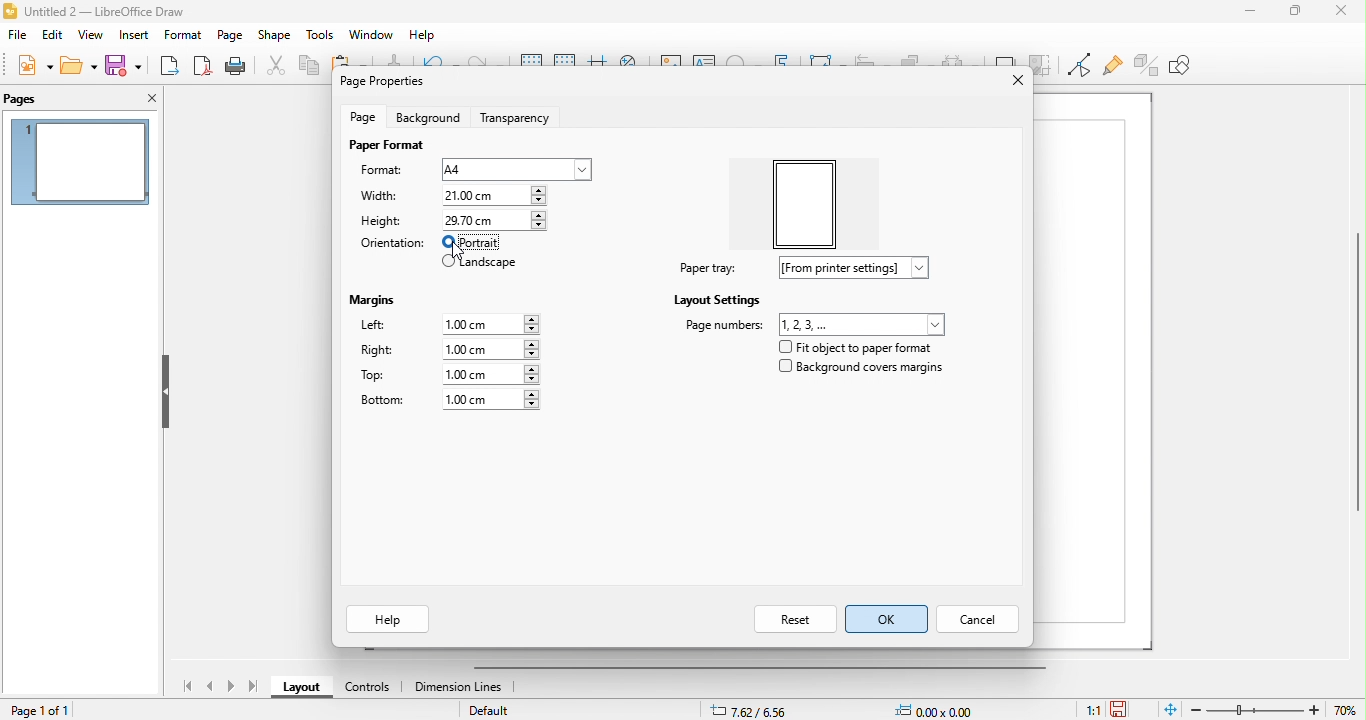 The height and width of the screenshot is (720, 1366). What do you see at coordinates (632, 65) in the screenshot?
I see `zoom and pan` at bounding box center [632, 65].